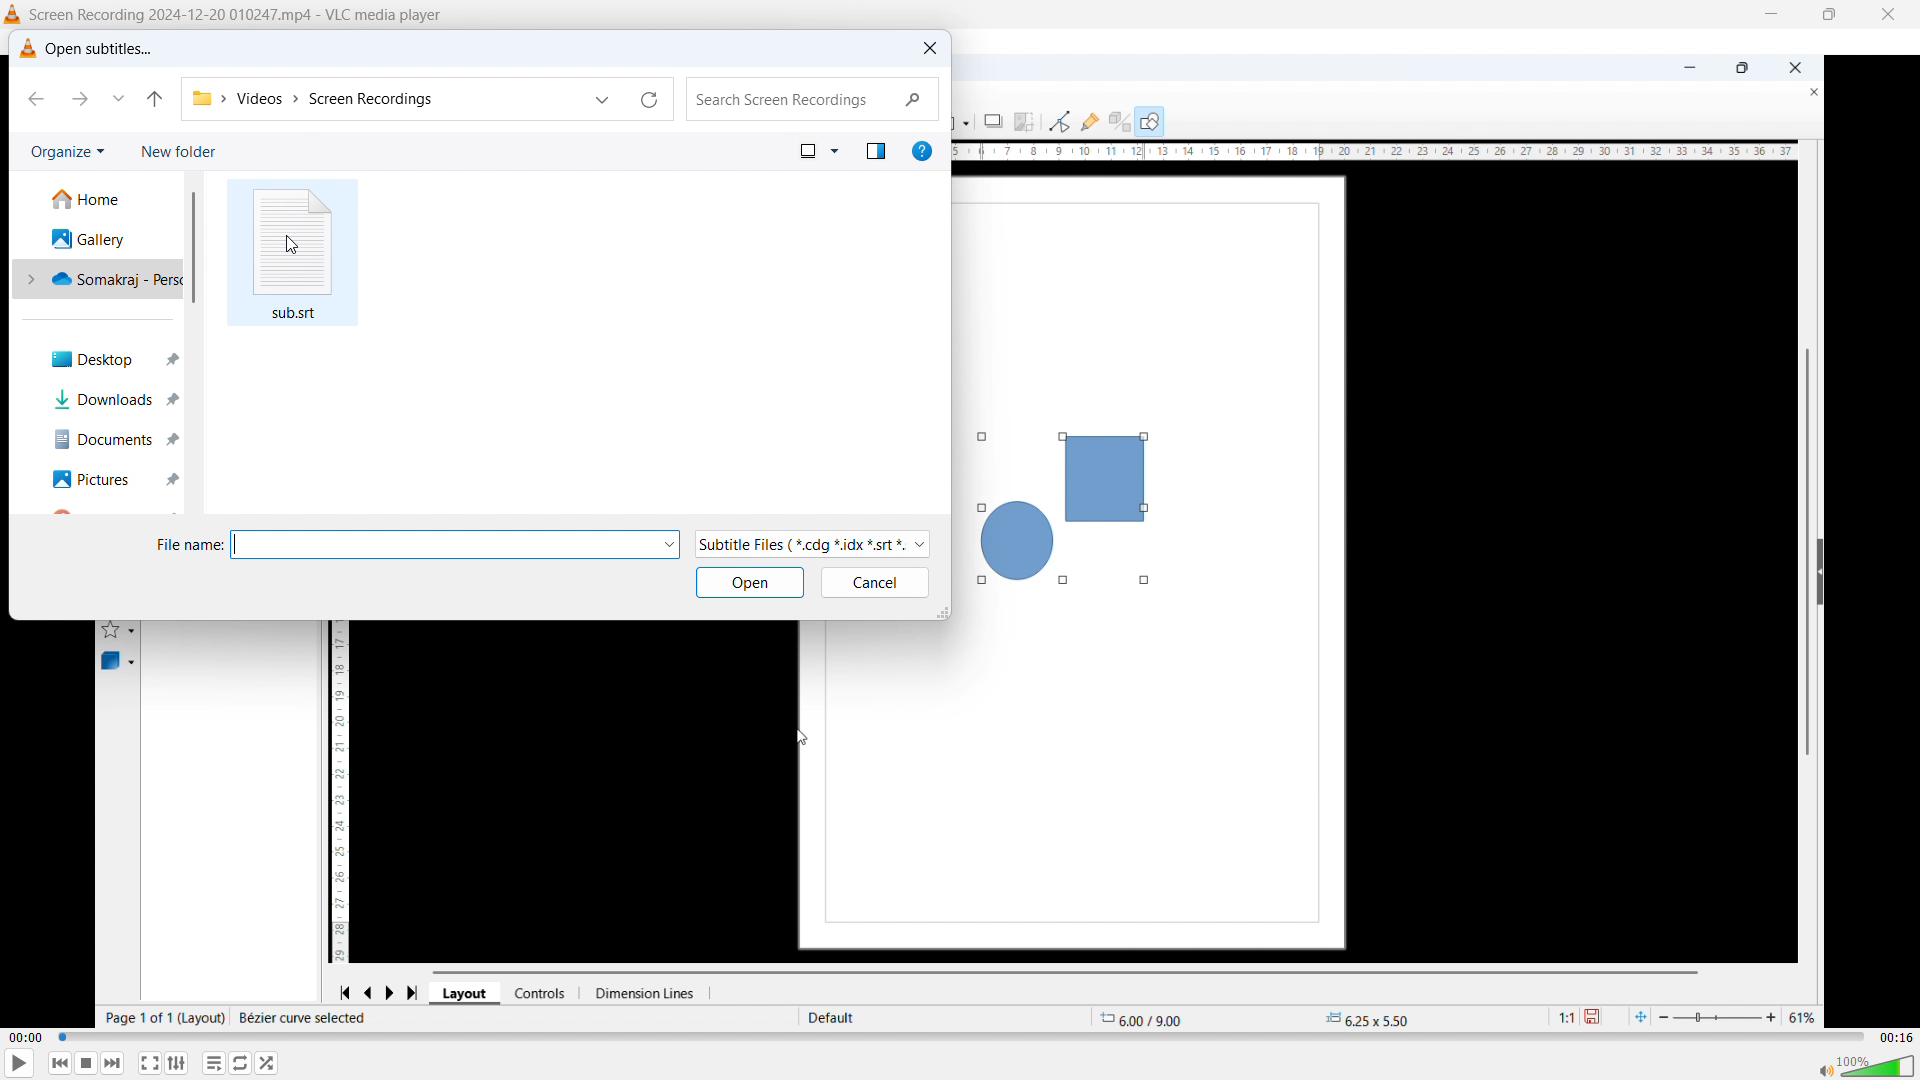  What do you see at coordinates (25, 49) in the screenshot?
I see `vlc media player logo` at bounding box center [25, 49].